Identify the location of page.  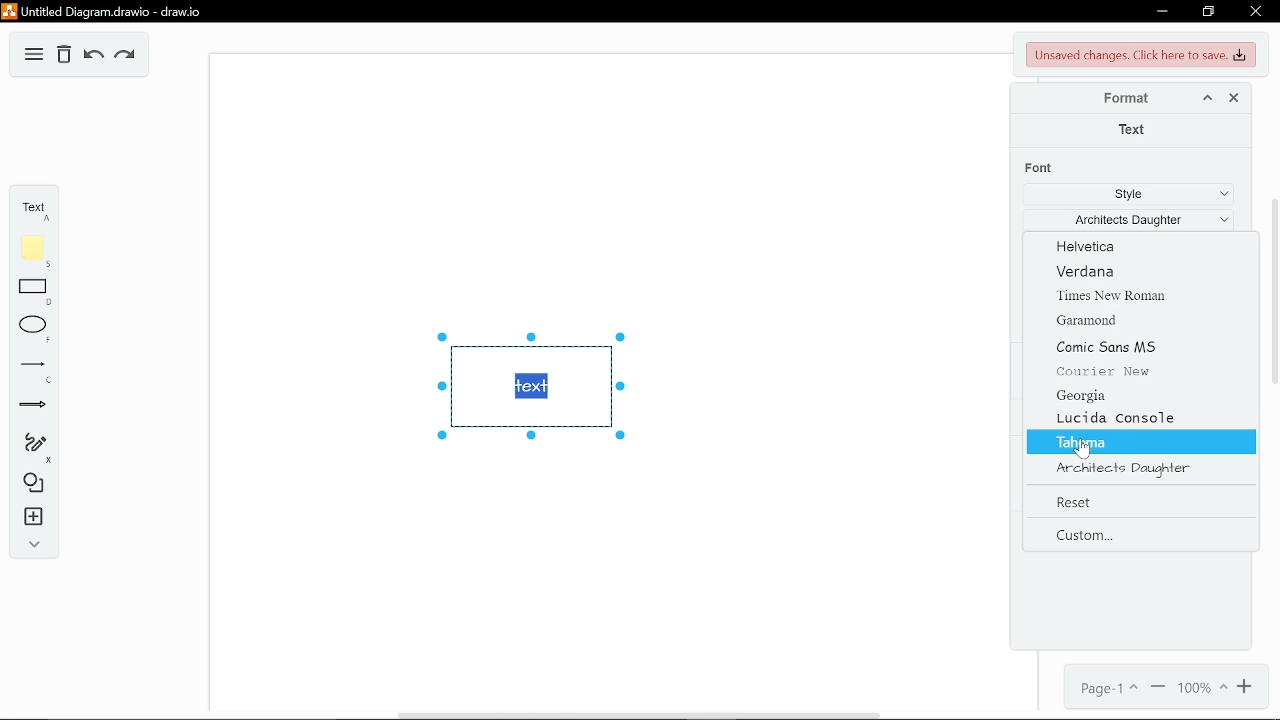
(1105, 686).